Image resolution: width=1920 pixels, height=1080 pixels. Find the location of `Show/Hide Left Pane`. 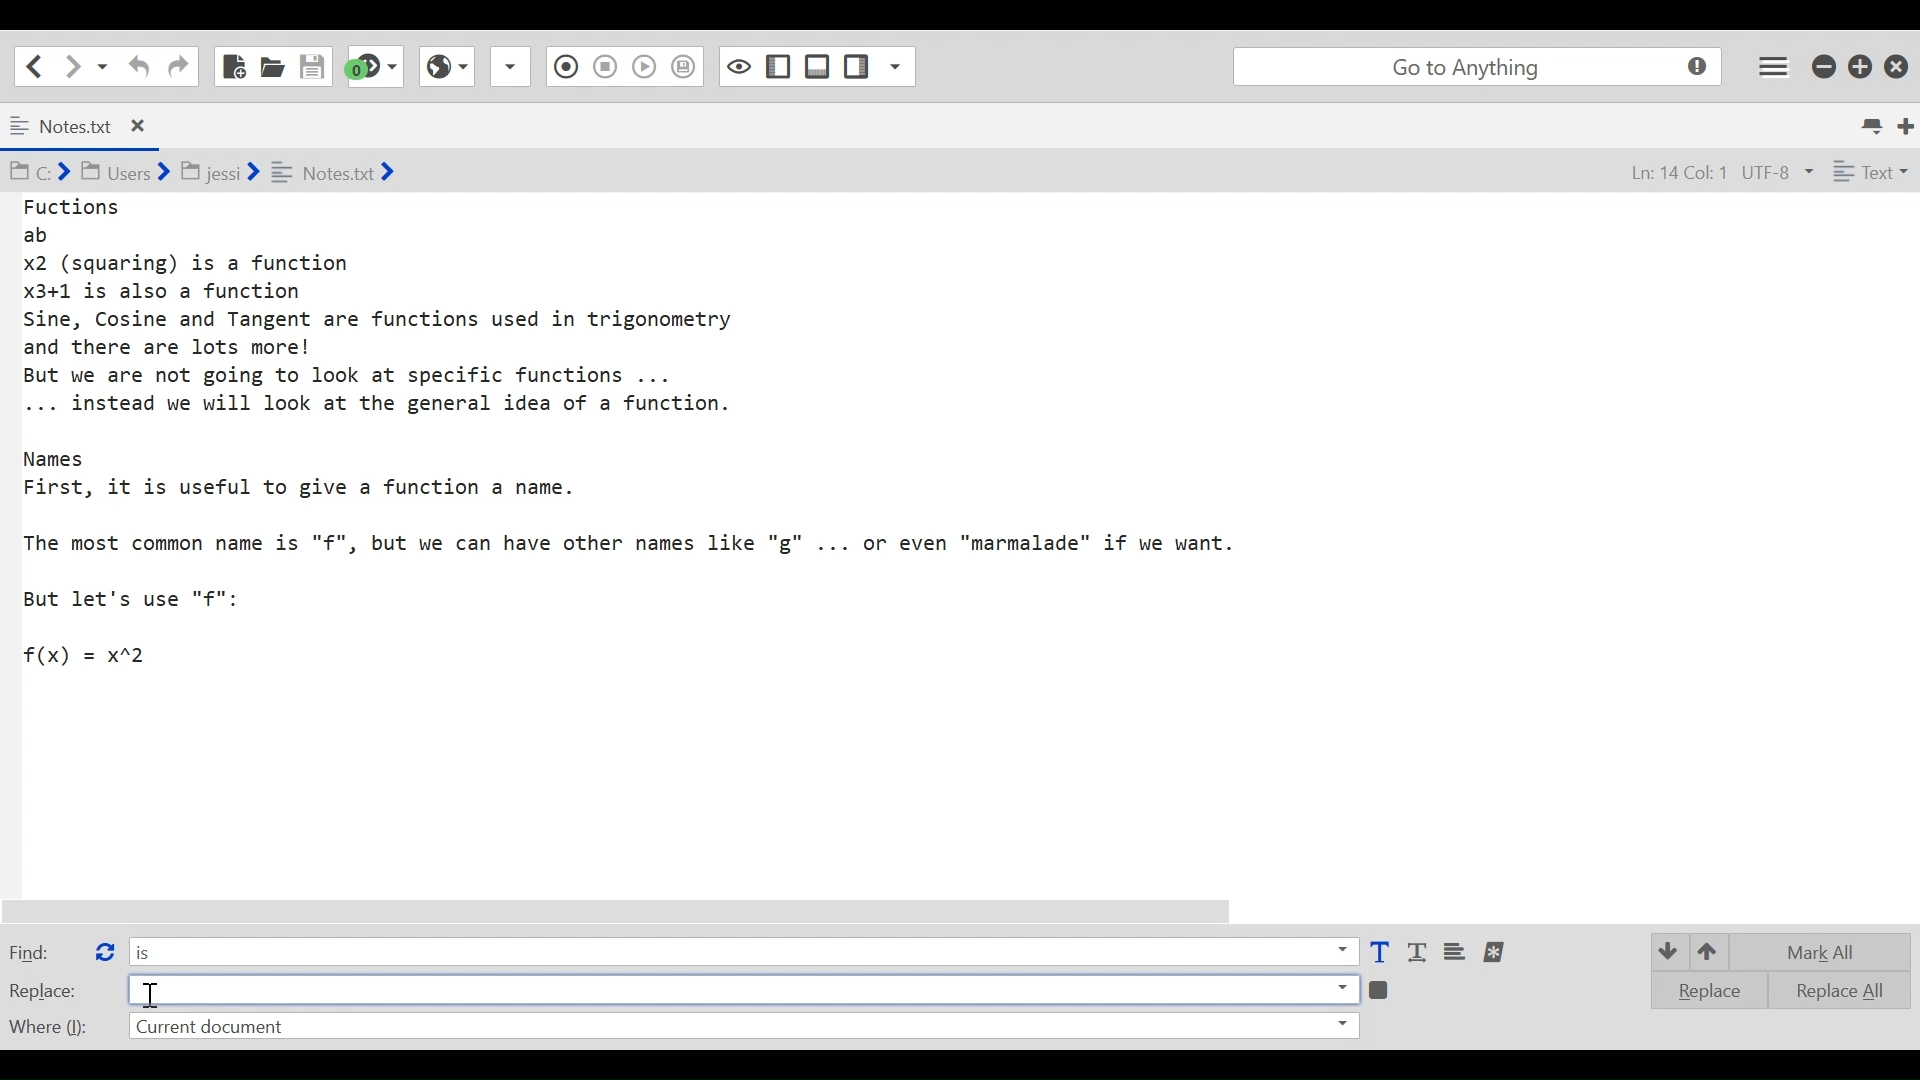

Show/Hide Left Pane is located at coordinates (818, 66).